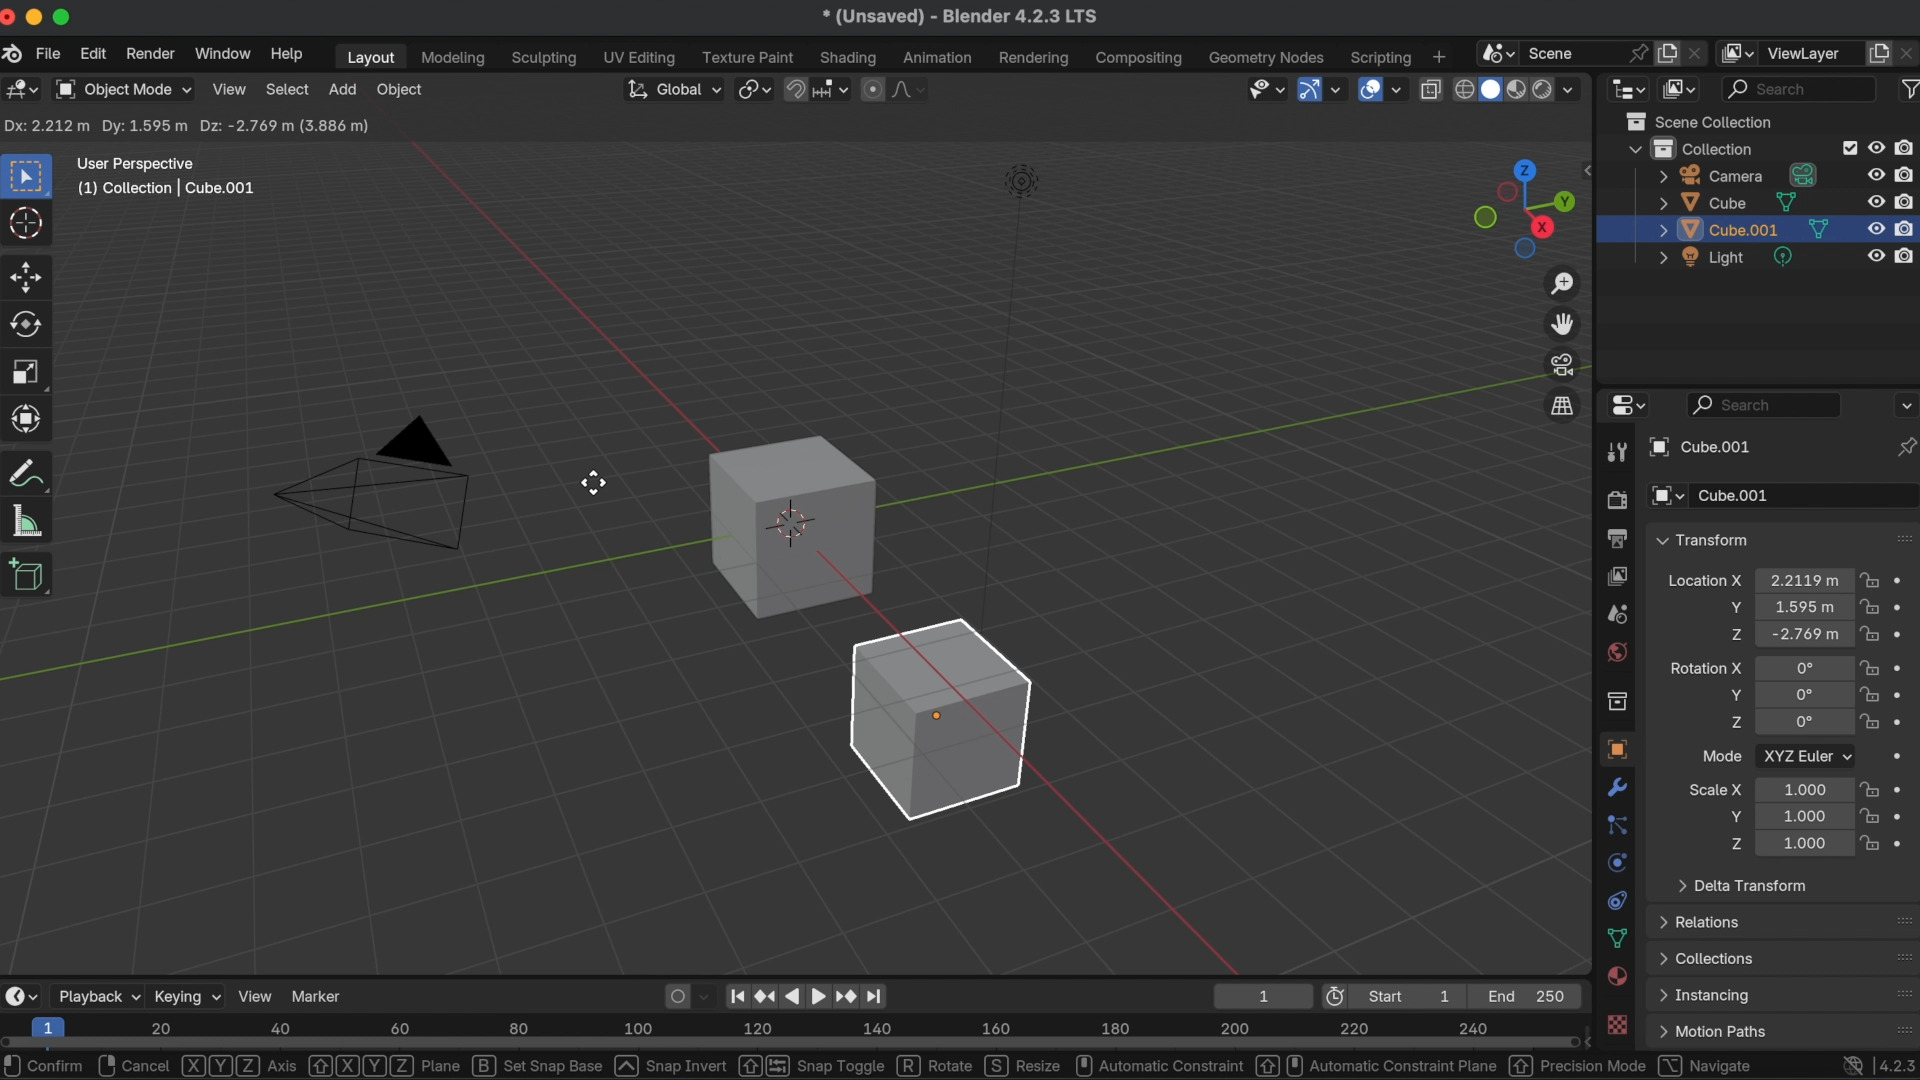 The height and width of the screenshot is (1080, 1920). Describe the element at coordinates (1708, 958) in the screenshot. I see `collections` at that location.